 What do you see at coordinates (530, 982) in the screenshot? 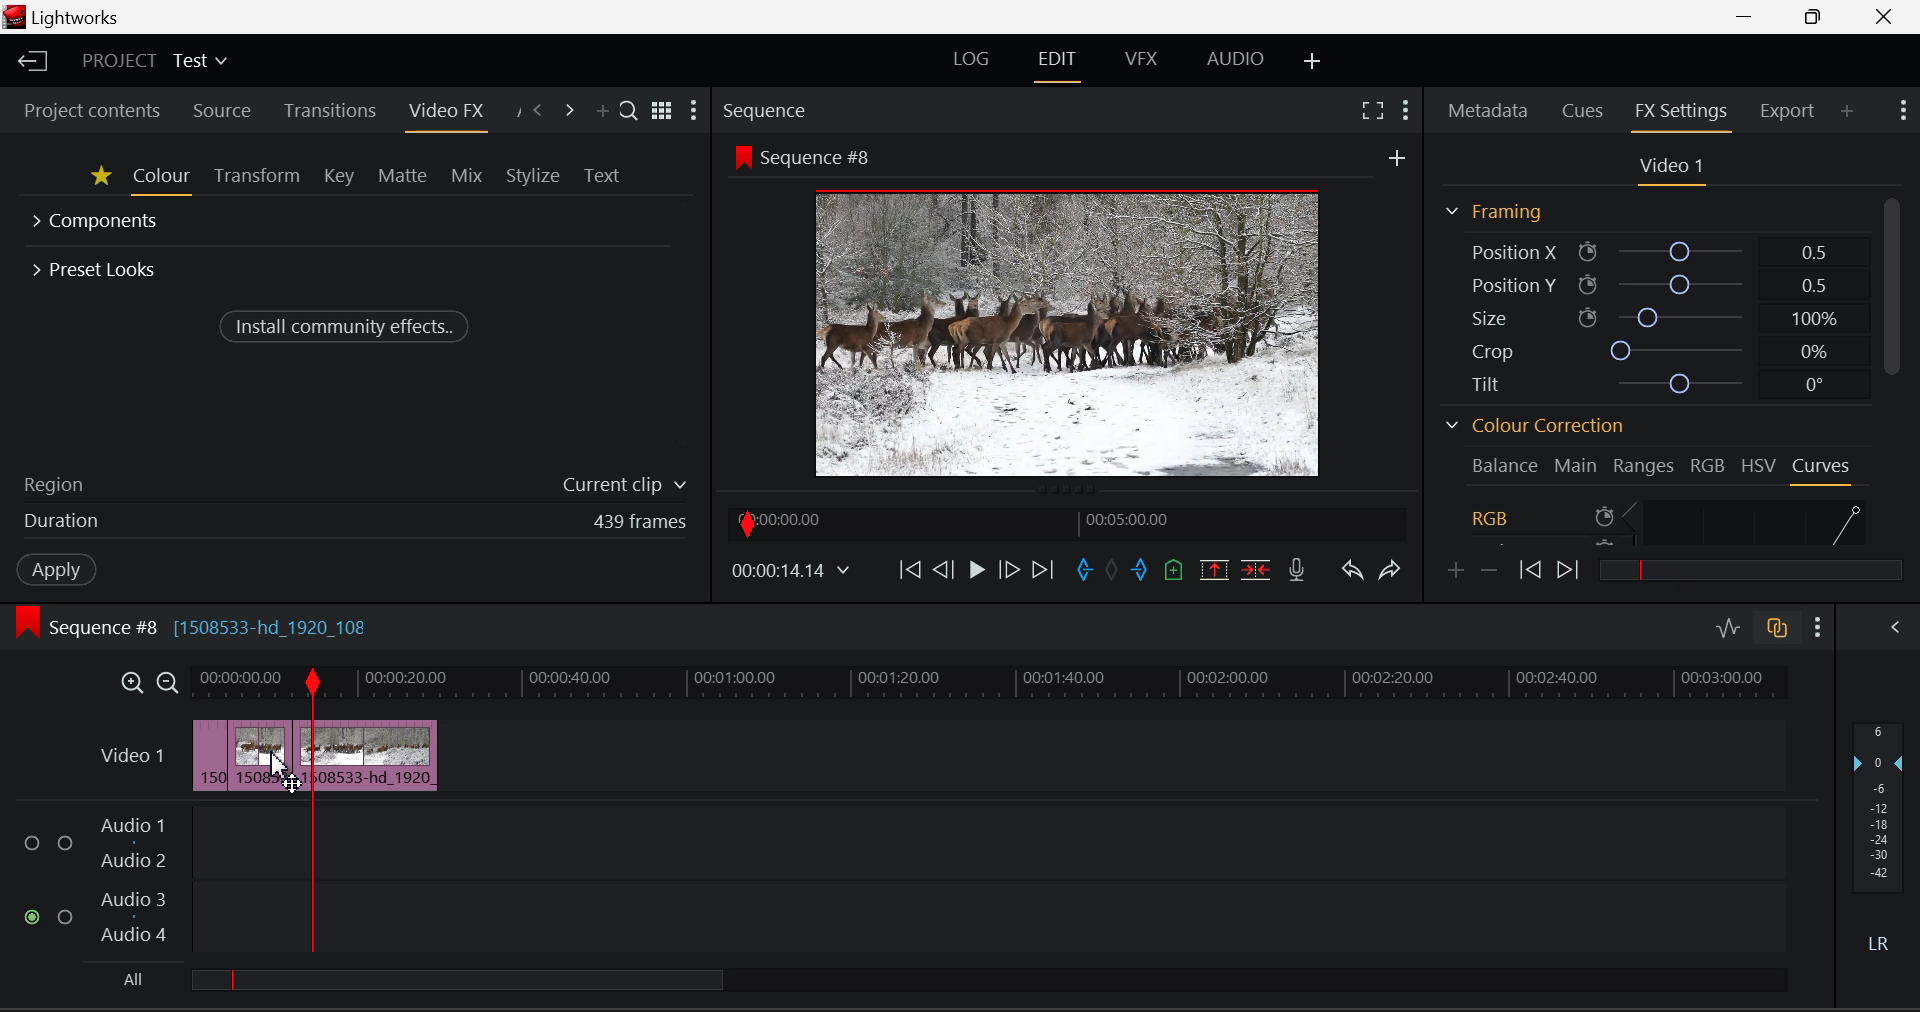
I see `all` at bounding box center [530, 982].